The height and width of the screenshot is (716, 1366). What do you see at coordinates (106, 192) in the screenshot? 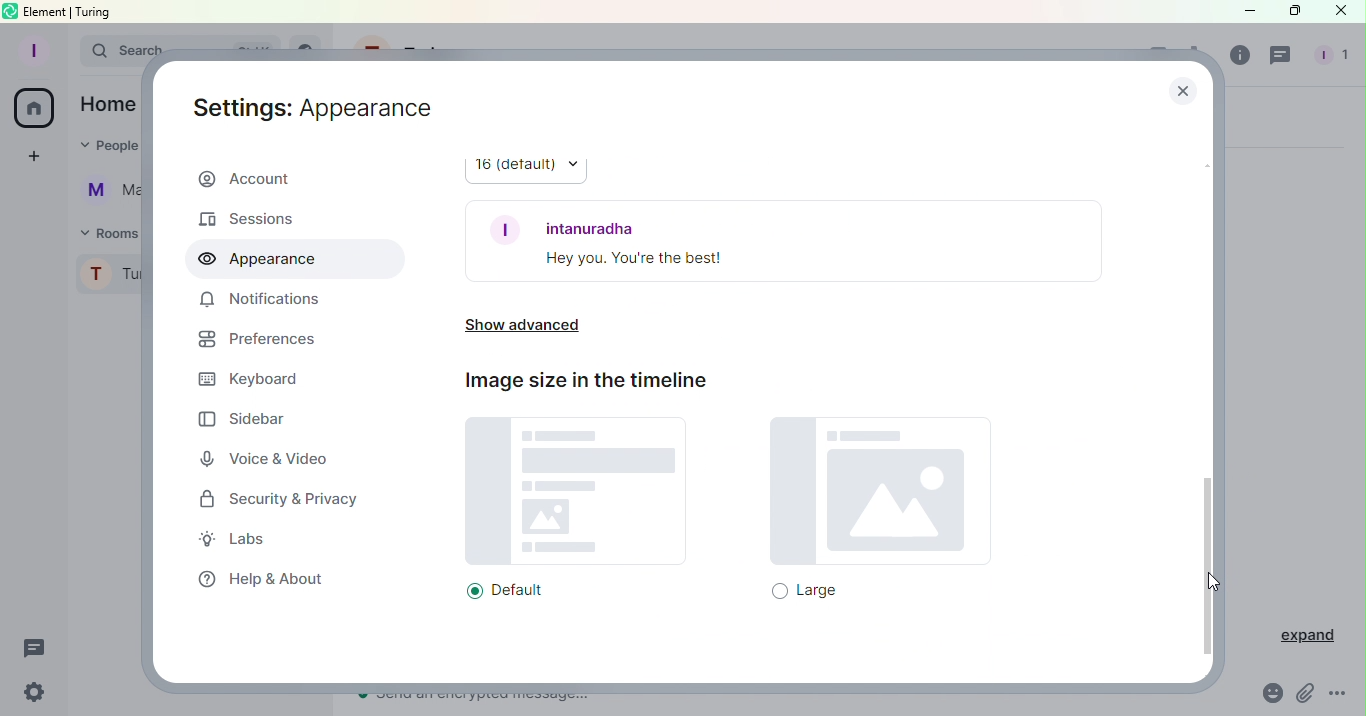
I see `Martina Tornello` at bounding box center [106, 192].